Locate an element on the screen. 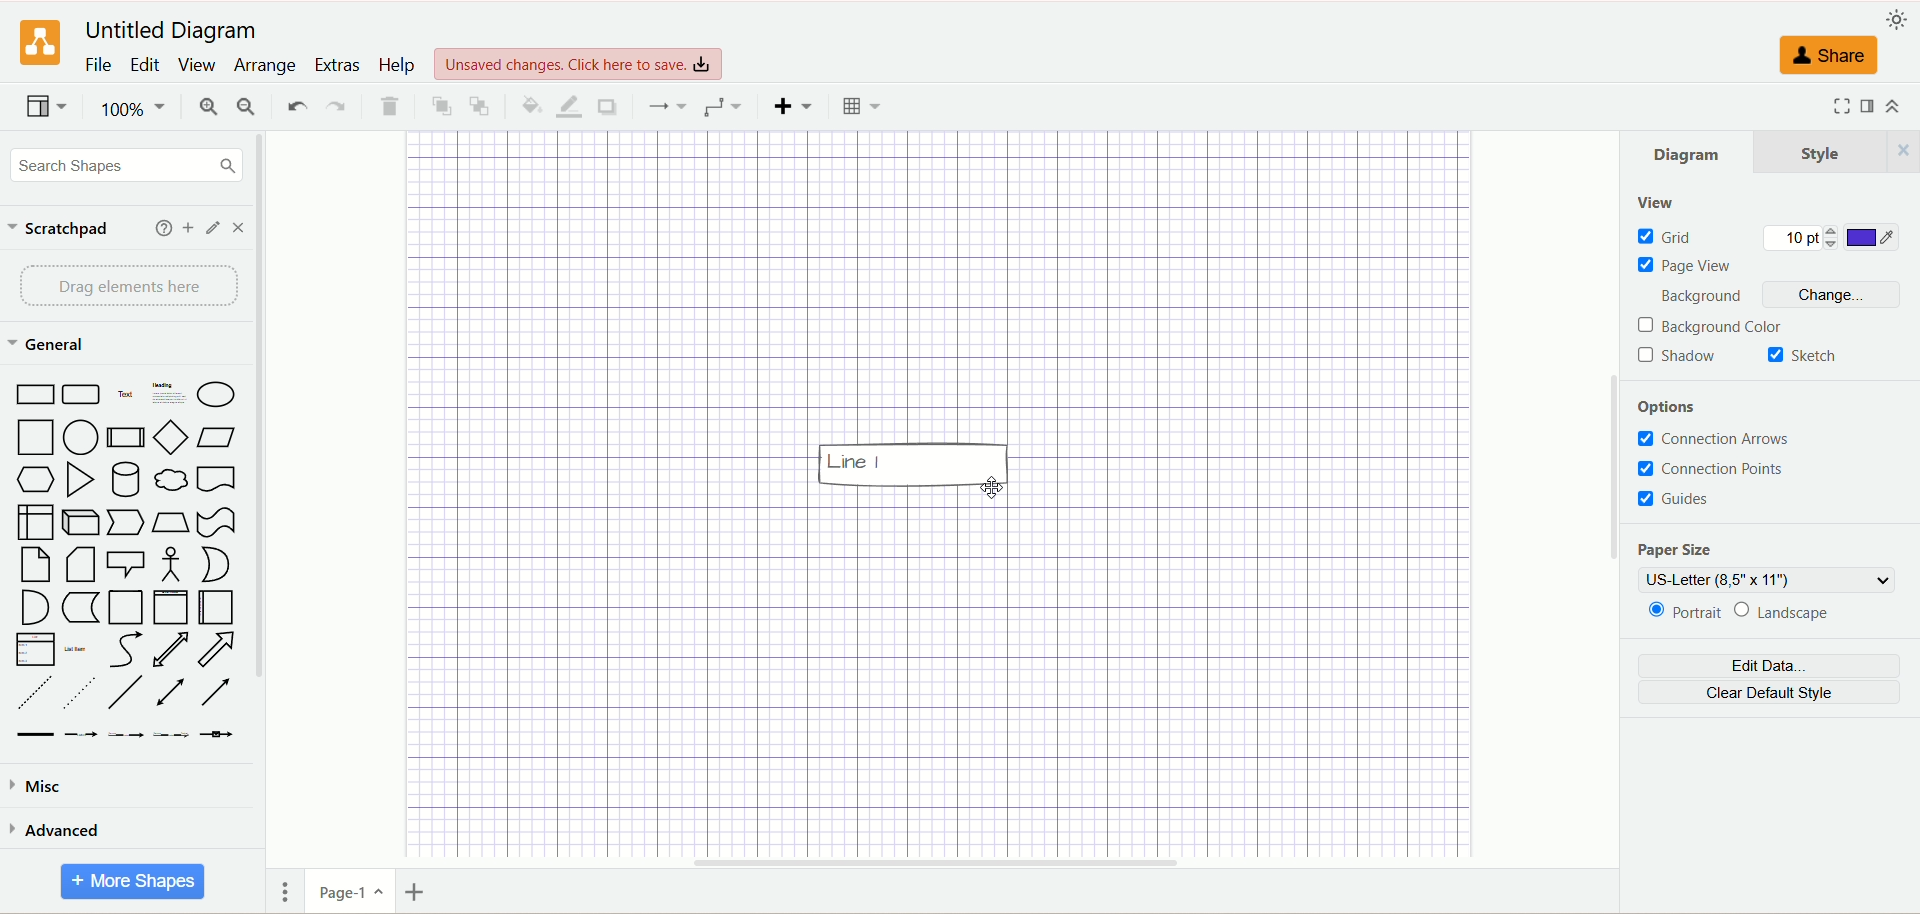  view is located at coordinates (197, 65).